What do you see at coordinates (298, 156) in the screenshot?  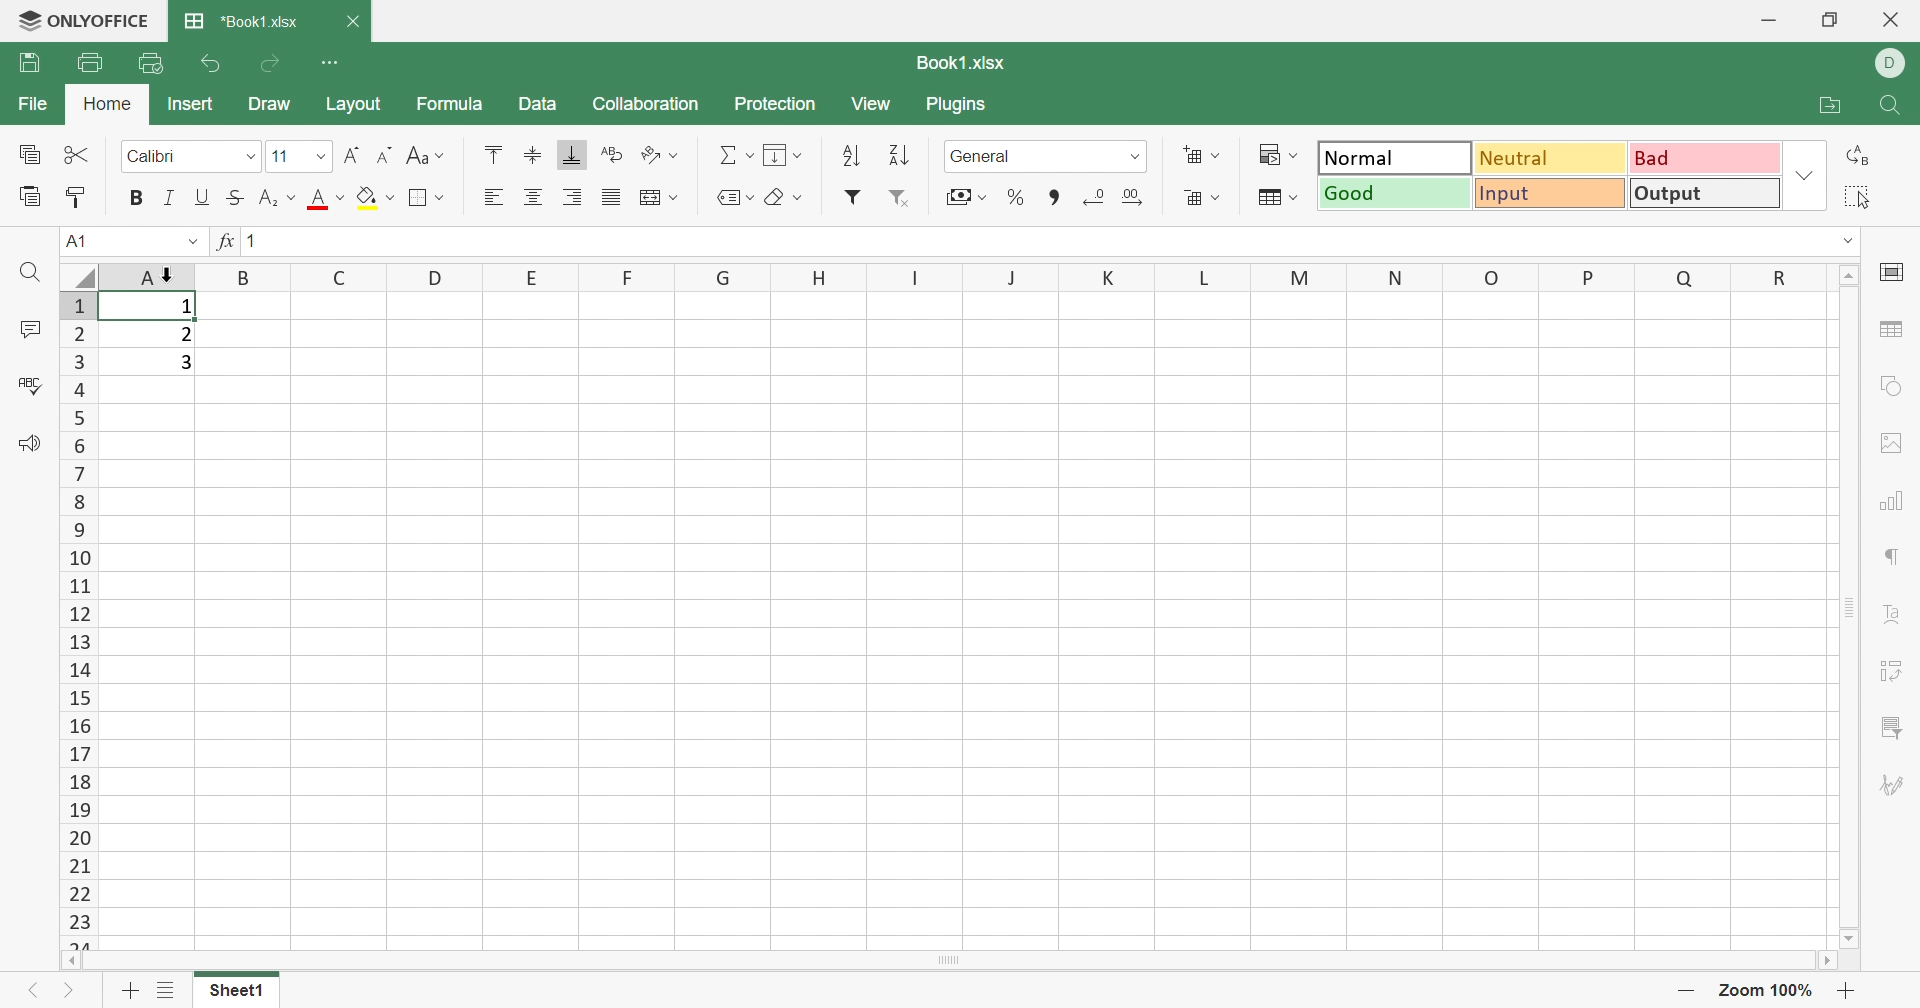 I see `Font size` at bounding box center [298, 156].